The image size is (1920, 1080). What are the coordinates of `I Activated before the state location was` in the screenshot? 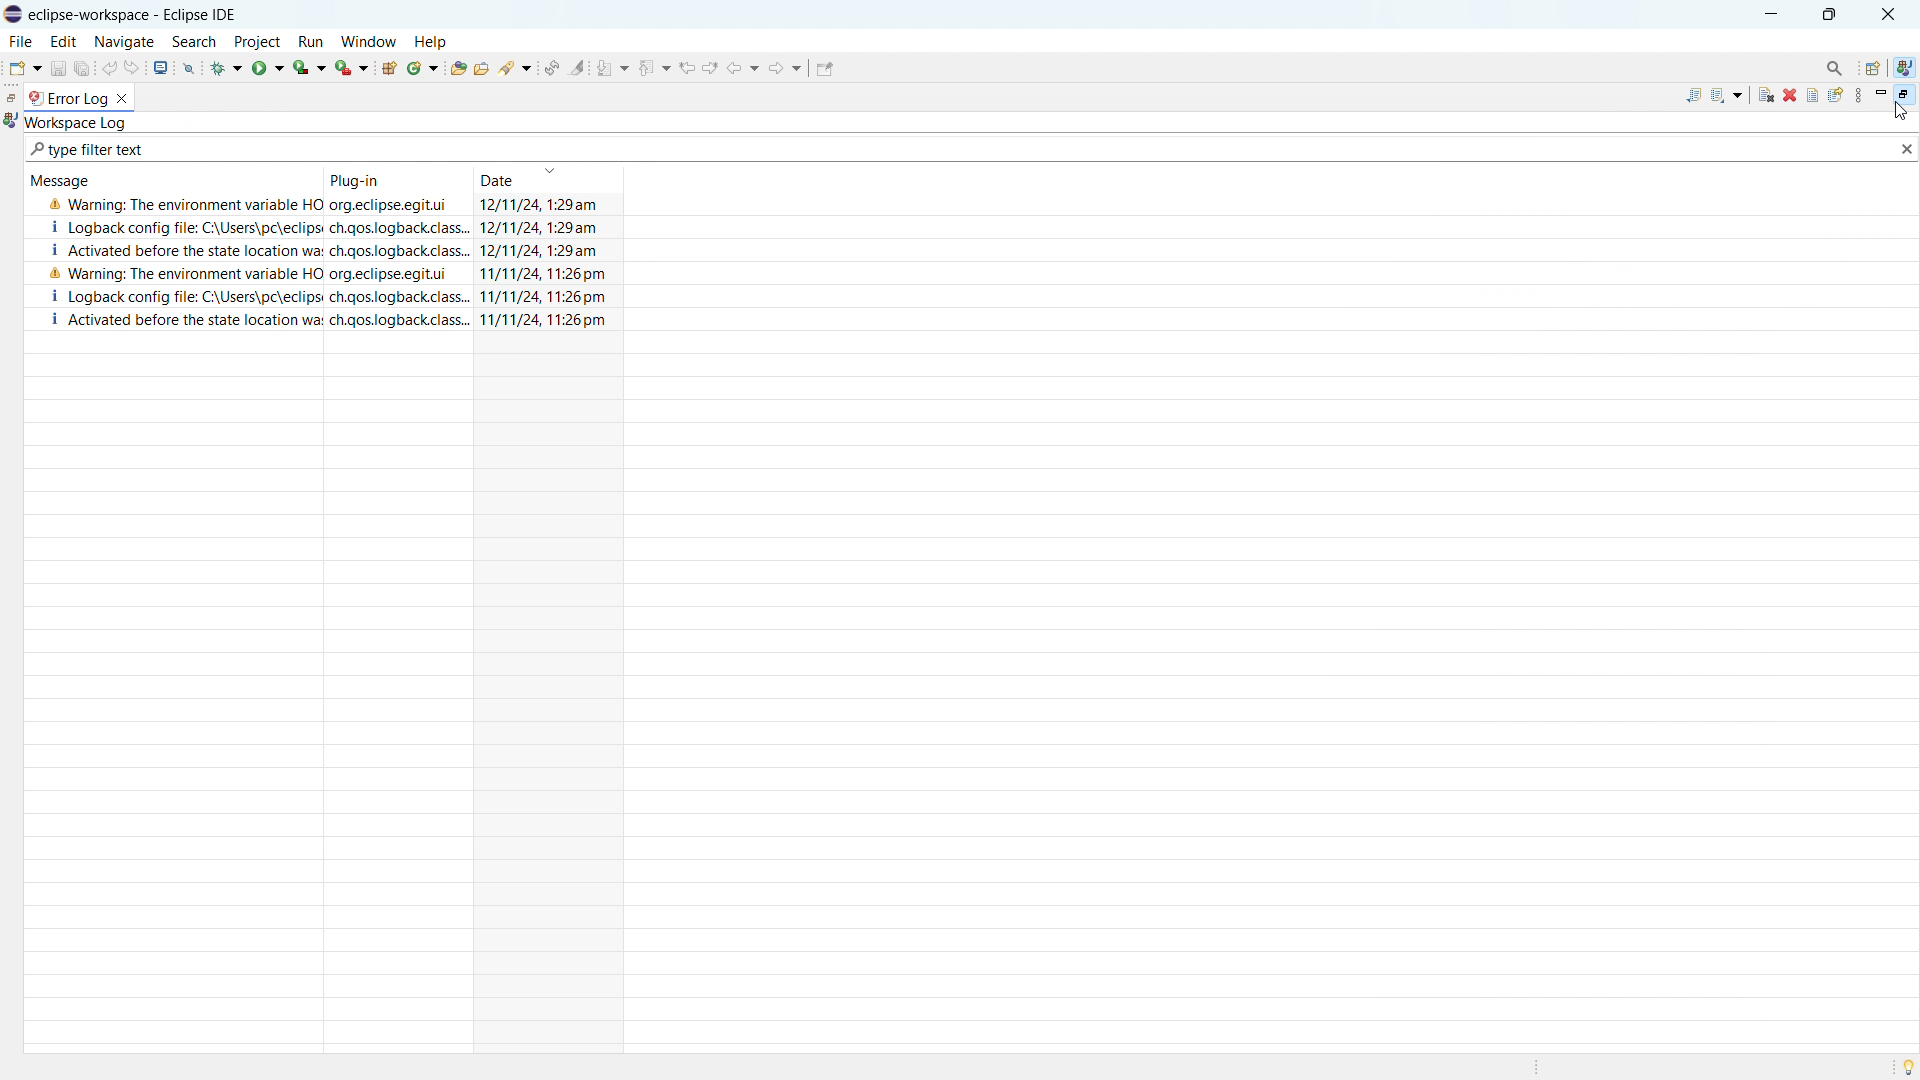 It's located at (189, 320).